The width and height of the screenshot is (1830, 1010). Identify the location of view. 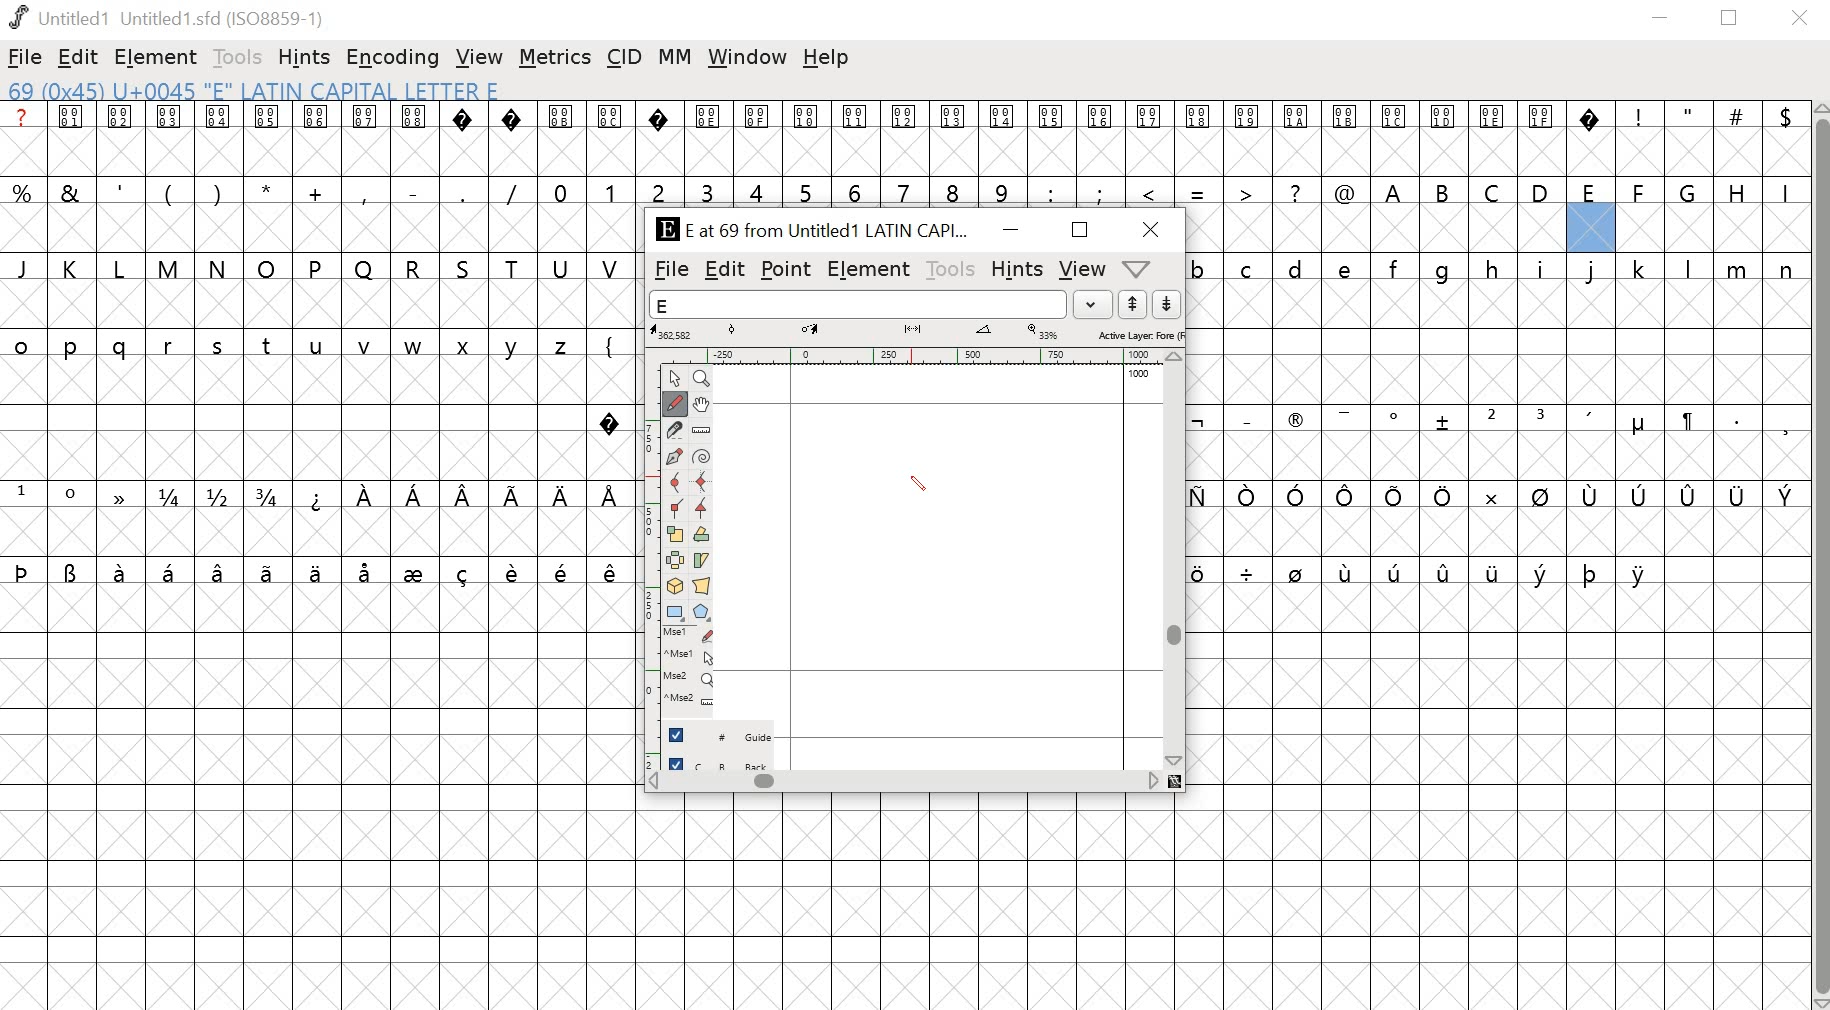
(1080, 270).